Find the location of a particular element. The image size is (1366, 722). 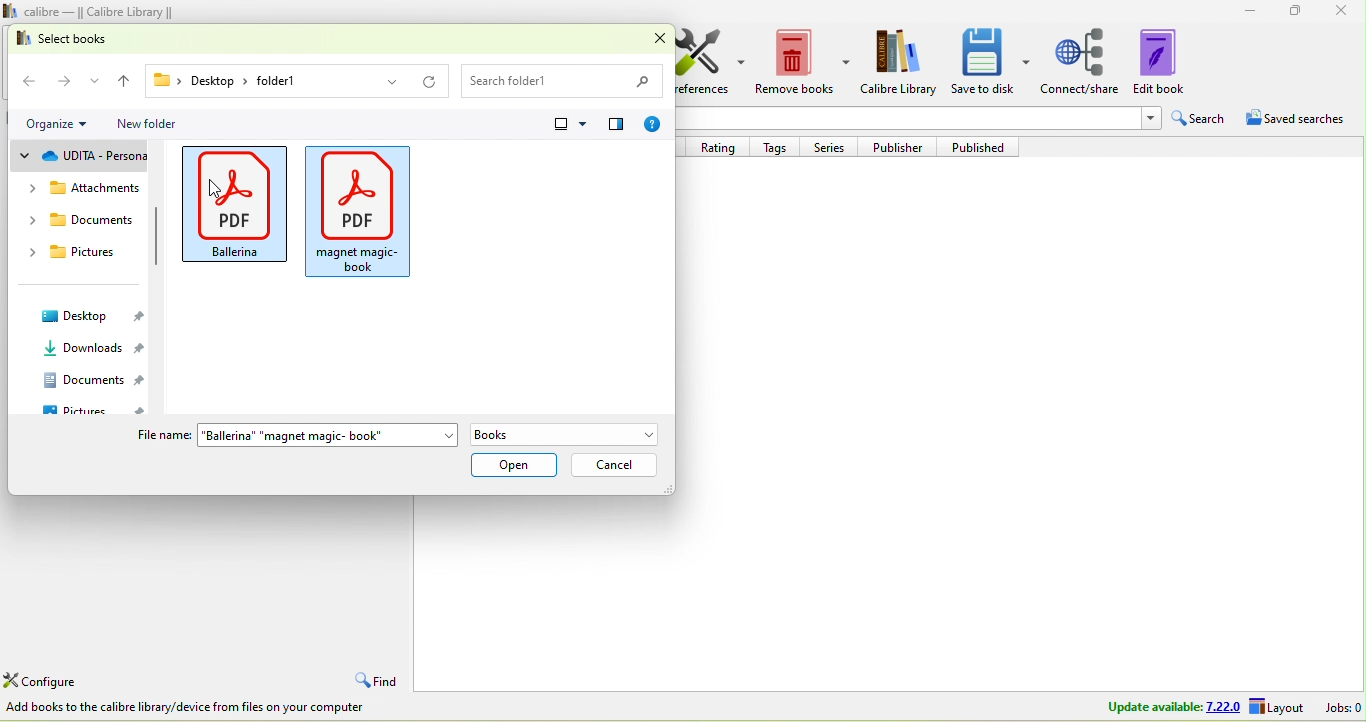

udta-personal is located at coordinates (84, 158).